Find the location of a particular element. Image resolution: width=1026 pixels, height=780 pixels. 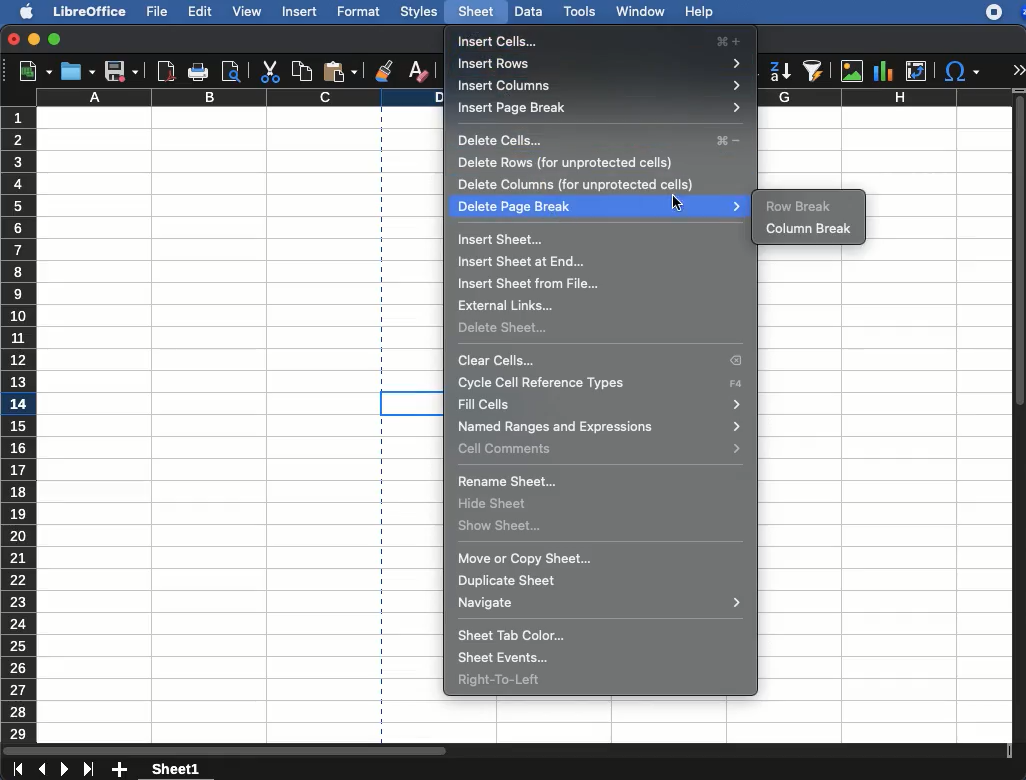

close is located at coordinates (13, 39).